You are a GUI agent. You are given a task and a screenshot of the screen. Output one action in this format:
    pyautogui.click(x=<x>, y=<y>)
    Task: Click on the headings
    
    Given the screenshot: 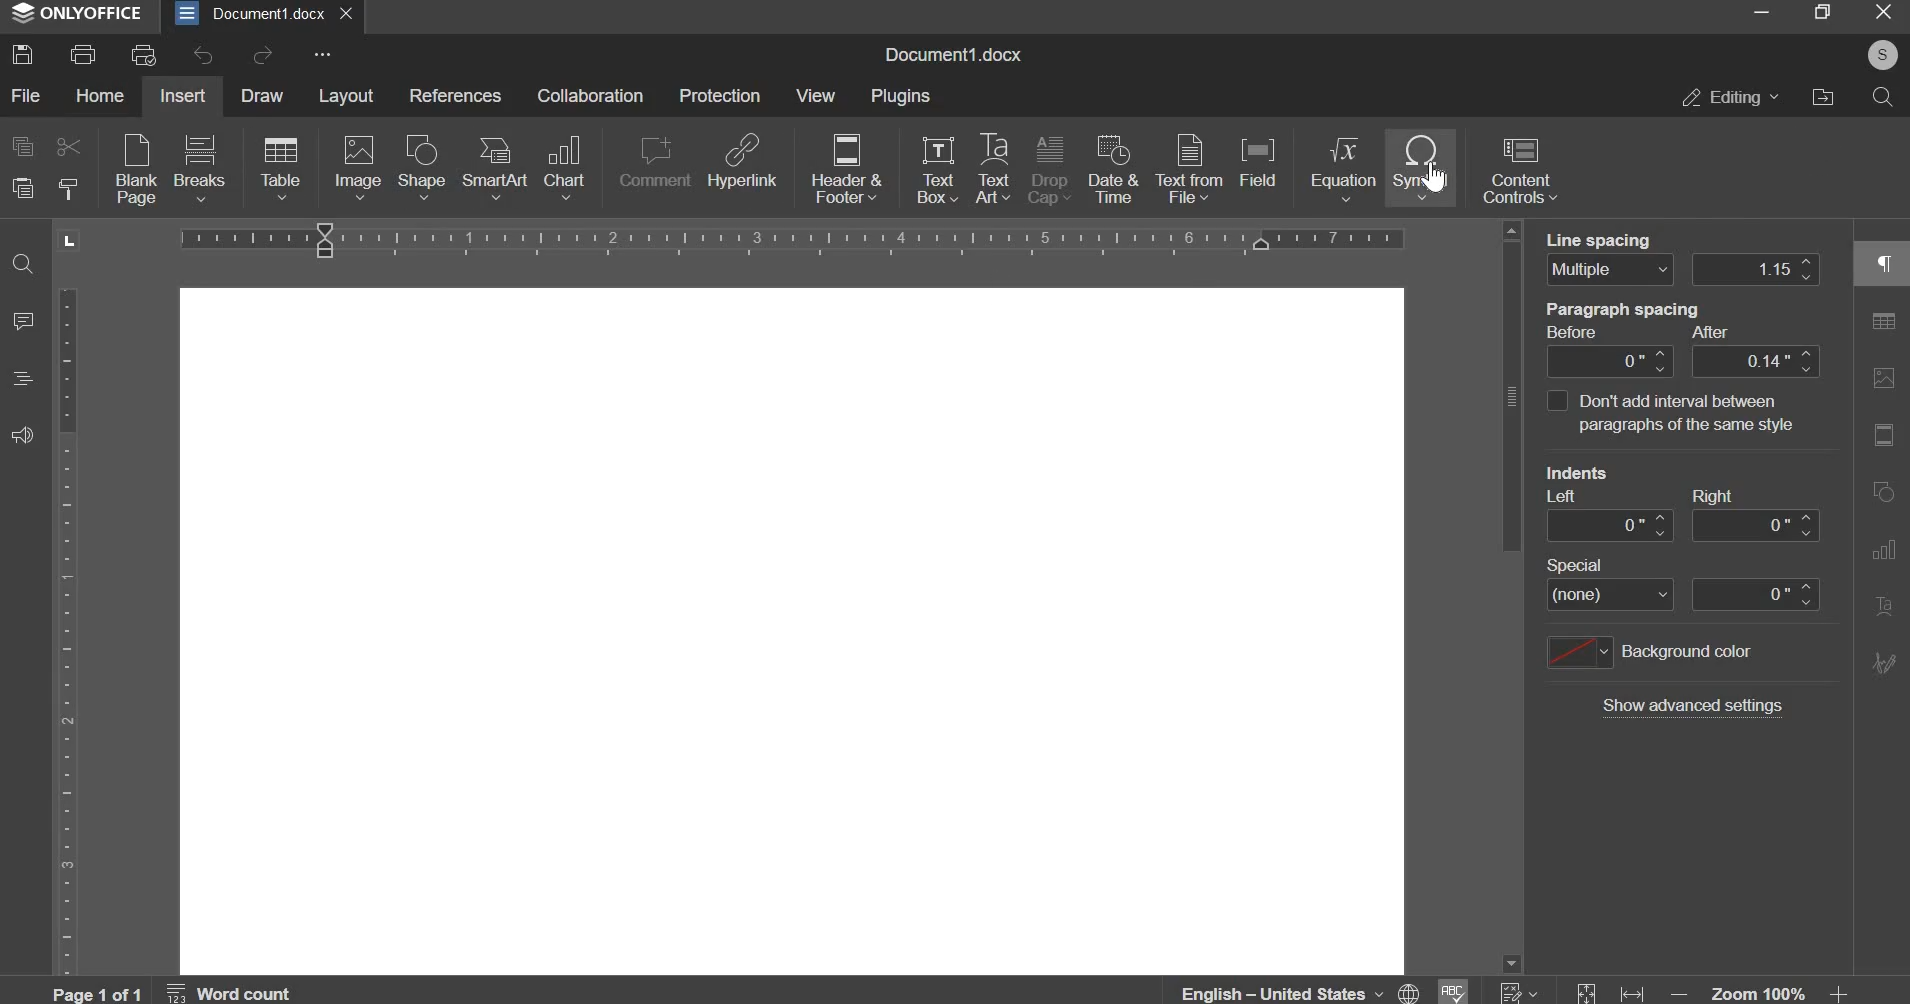 What is the action you would take?
    pyautogui.click(x=20, y=378)
    